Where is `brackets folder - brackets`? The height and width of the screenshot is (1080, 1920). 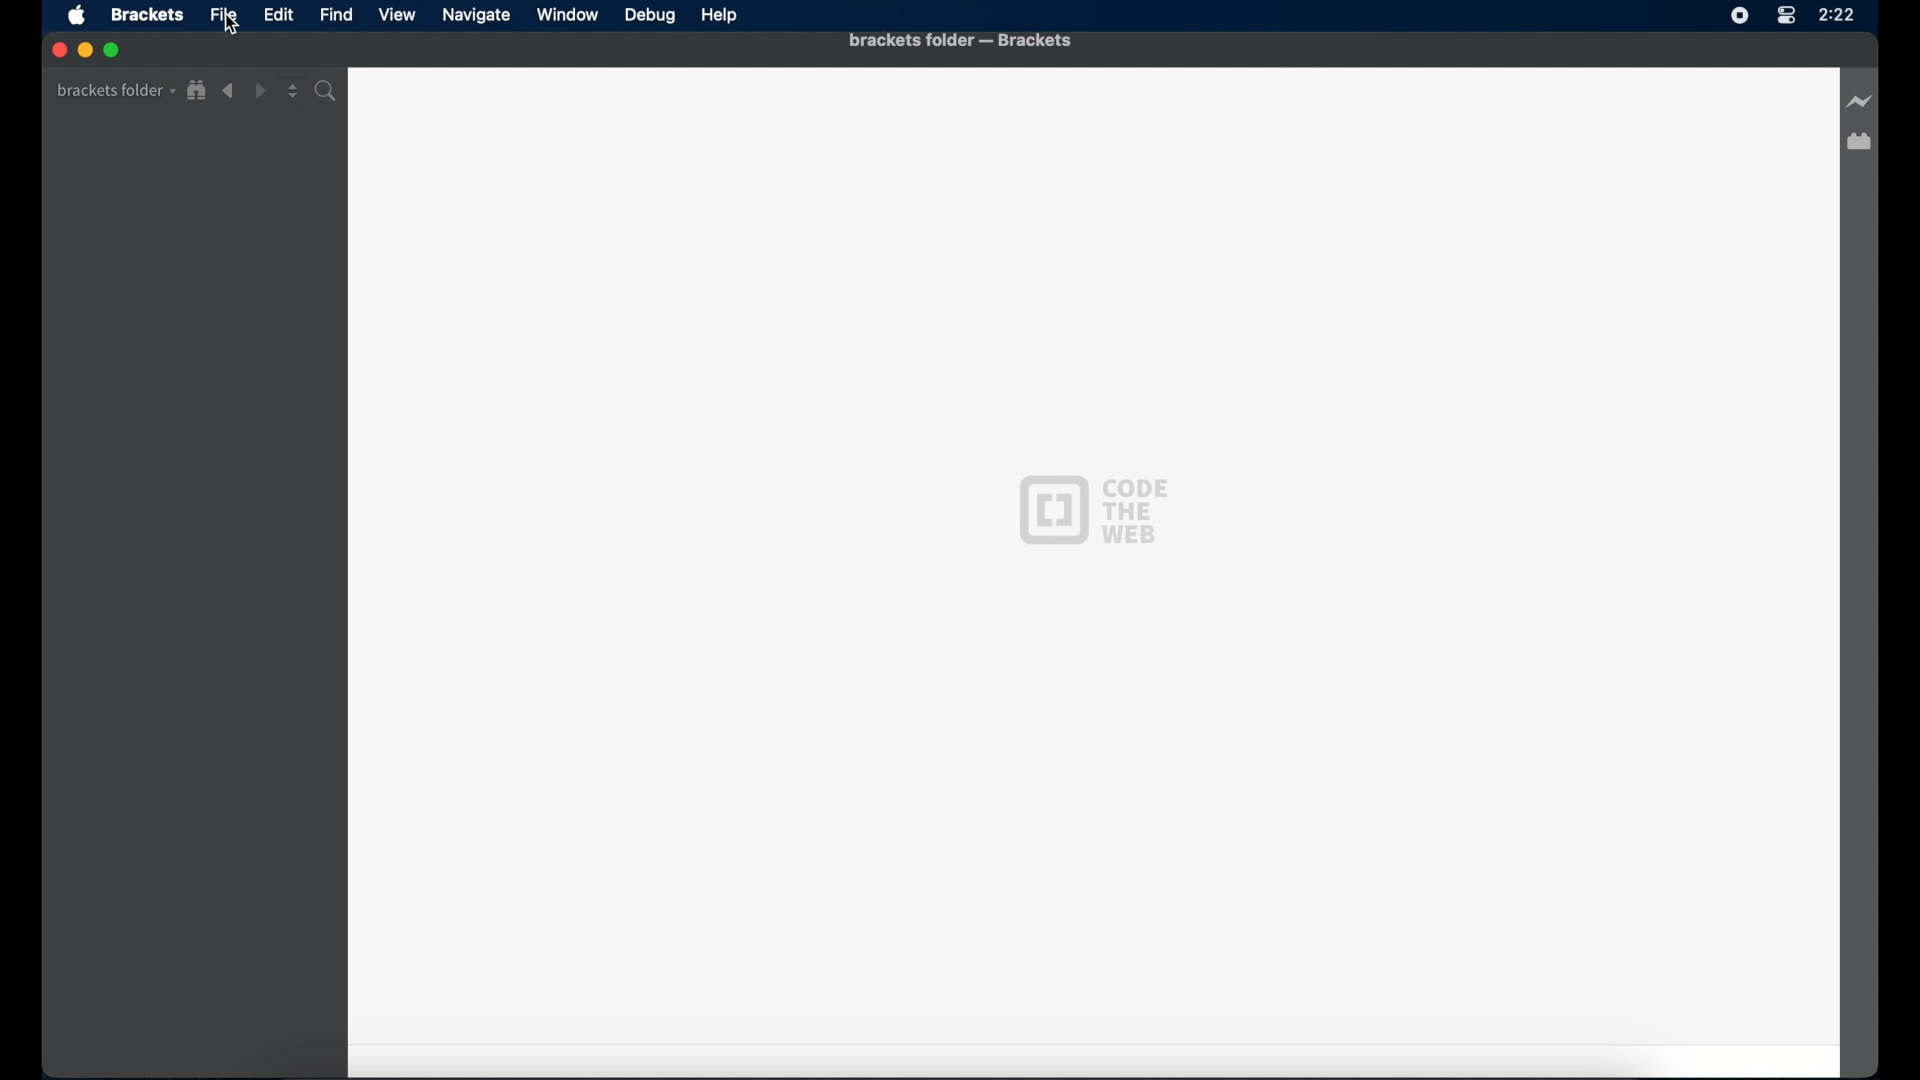
brackets folder - brackets is located at coordinates (960, 40).